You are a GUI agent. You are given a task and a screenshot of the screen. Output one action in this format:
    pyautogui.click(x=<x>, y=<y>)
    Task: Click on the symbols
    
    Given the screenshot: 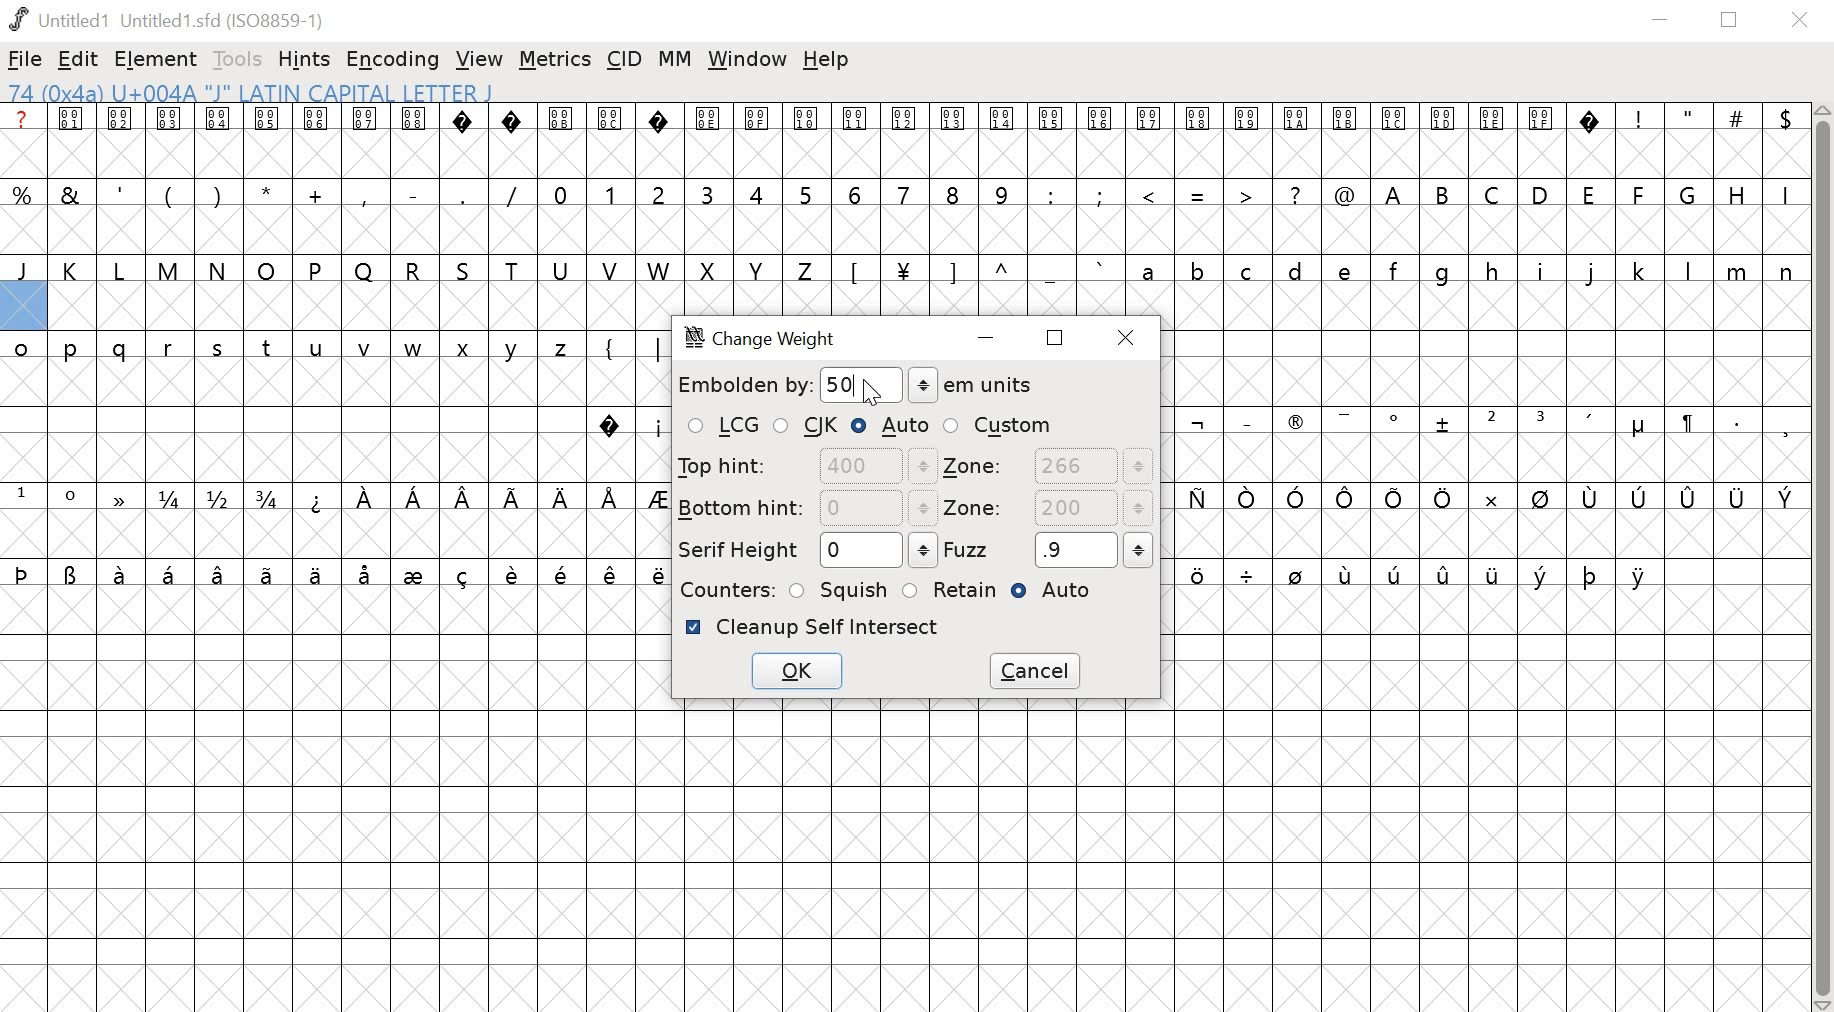 What is the action you would take?
    pyautogui.click(x=628, y=425)
    